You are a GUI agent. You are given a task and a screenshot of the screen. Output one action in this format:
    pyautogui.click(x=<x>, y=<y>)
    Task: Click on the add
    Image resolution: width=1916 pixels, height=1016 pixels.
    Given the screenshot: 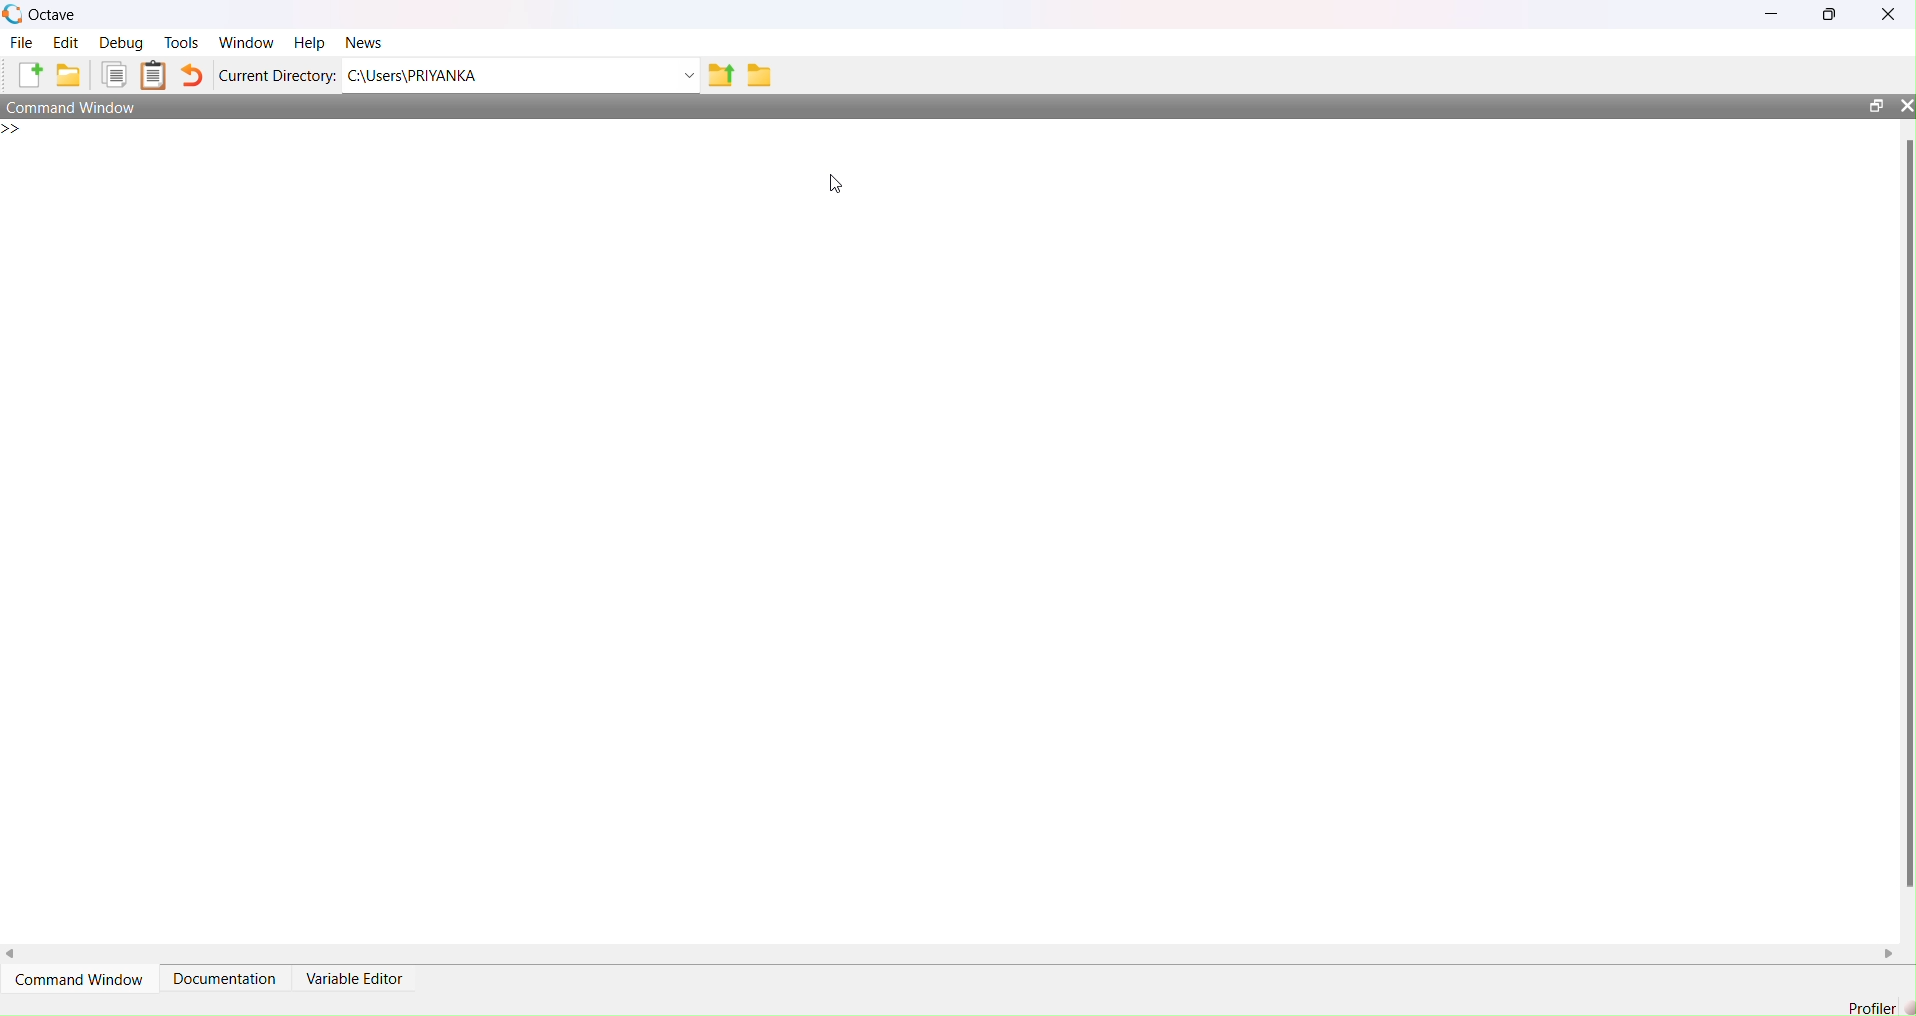 What is the action you would take?
    pyautogui.click(x=34, y=77)
    